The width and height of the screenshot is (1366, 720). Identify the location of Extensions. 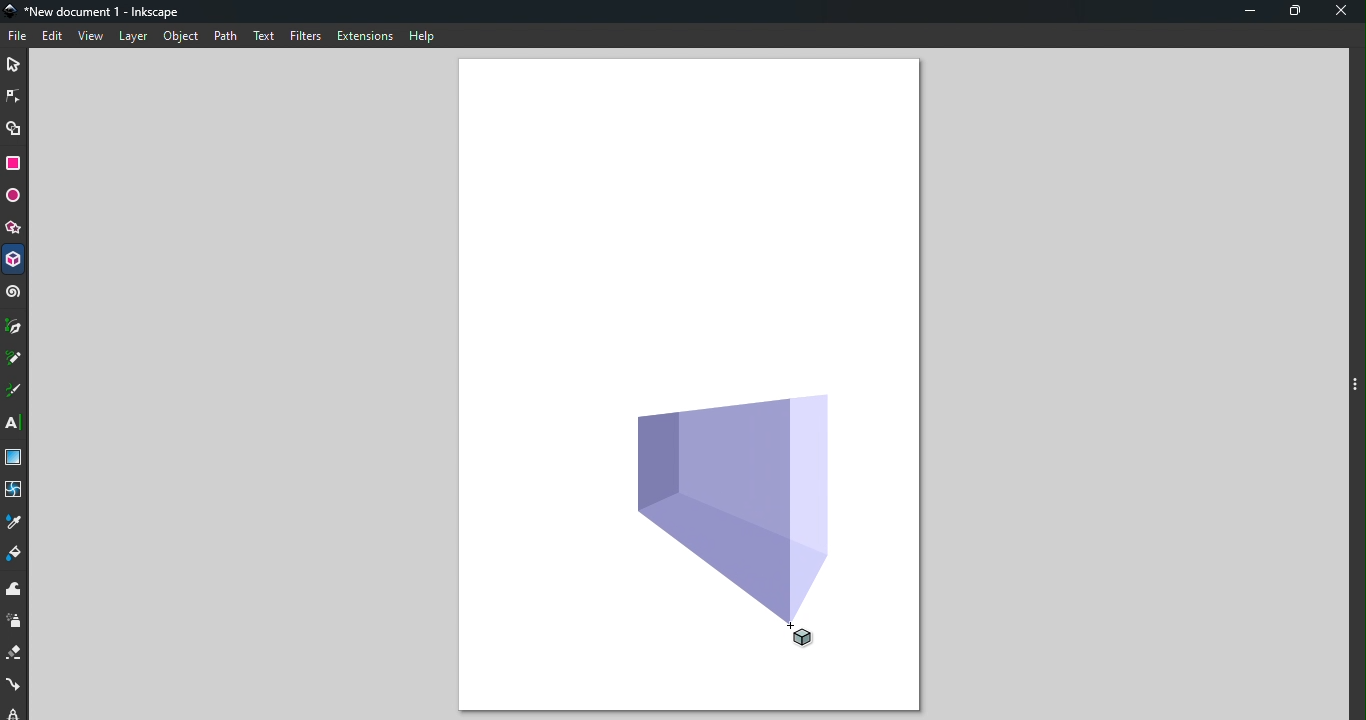
(366, 38).